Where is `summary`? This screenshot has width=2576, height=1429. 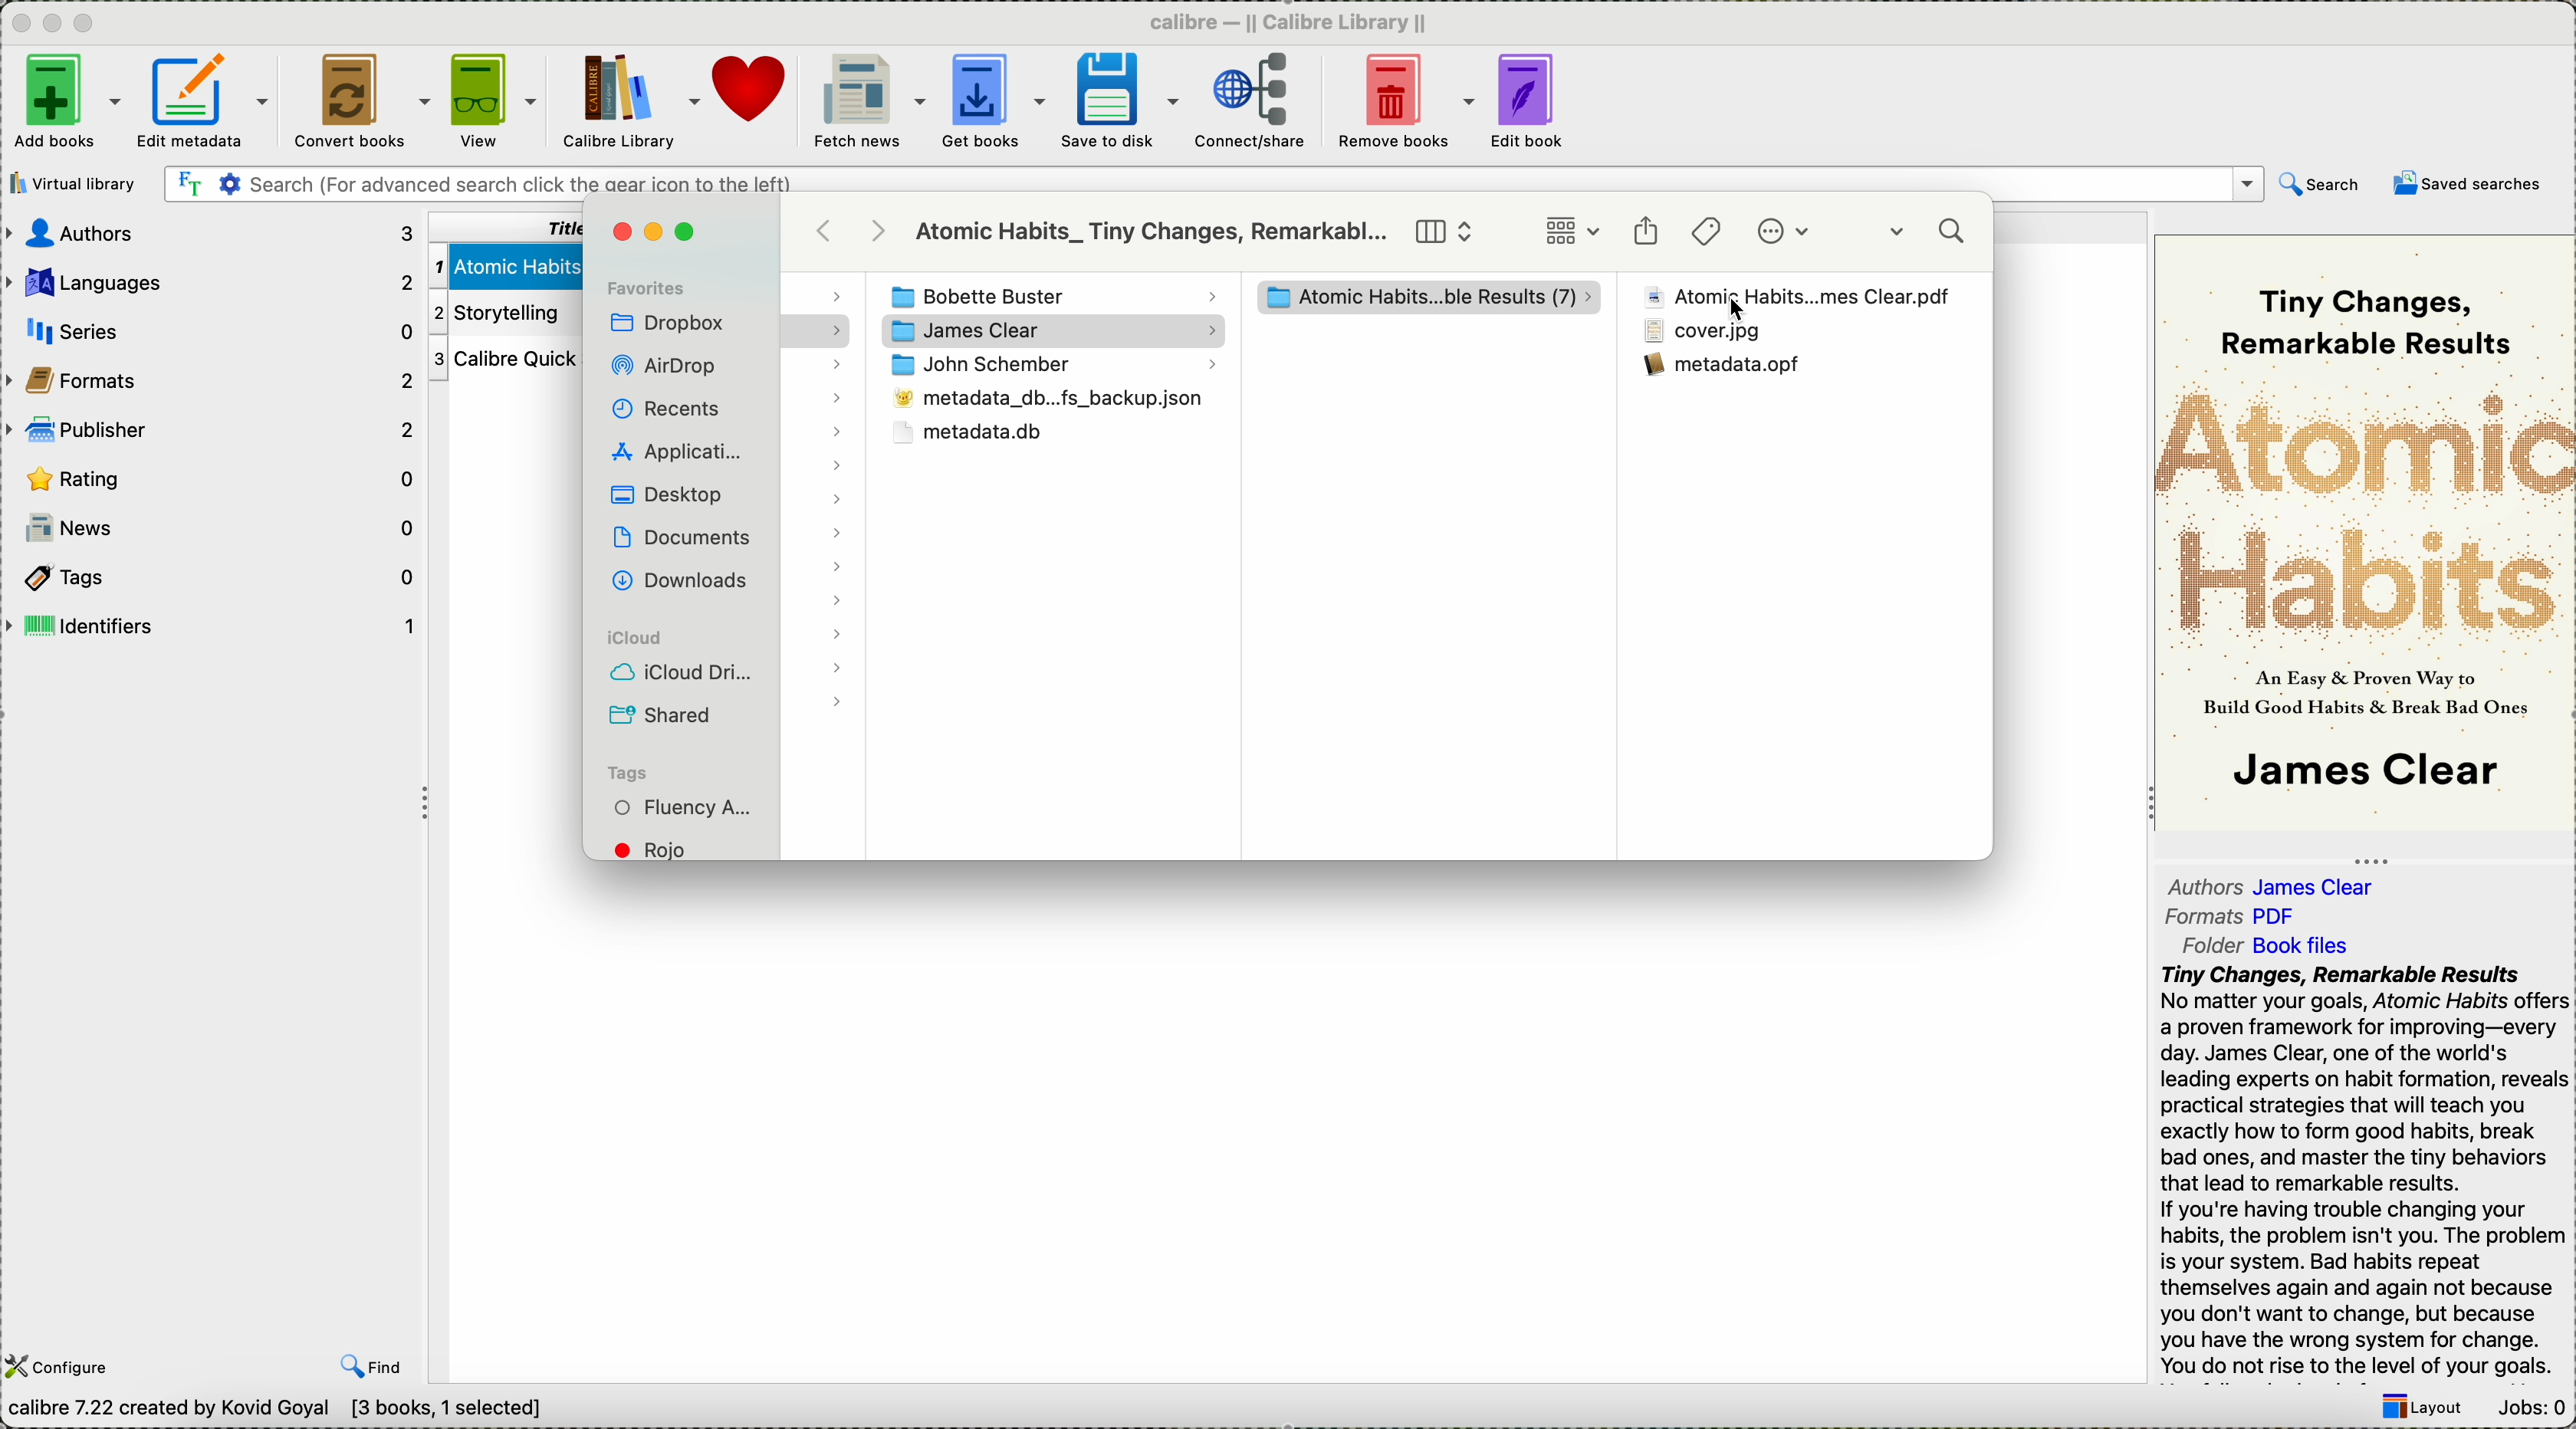 summary is located at coordinates (2363, 1172).